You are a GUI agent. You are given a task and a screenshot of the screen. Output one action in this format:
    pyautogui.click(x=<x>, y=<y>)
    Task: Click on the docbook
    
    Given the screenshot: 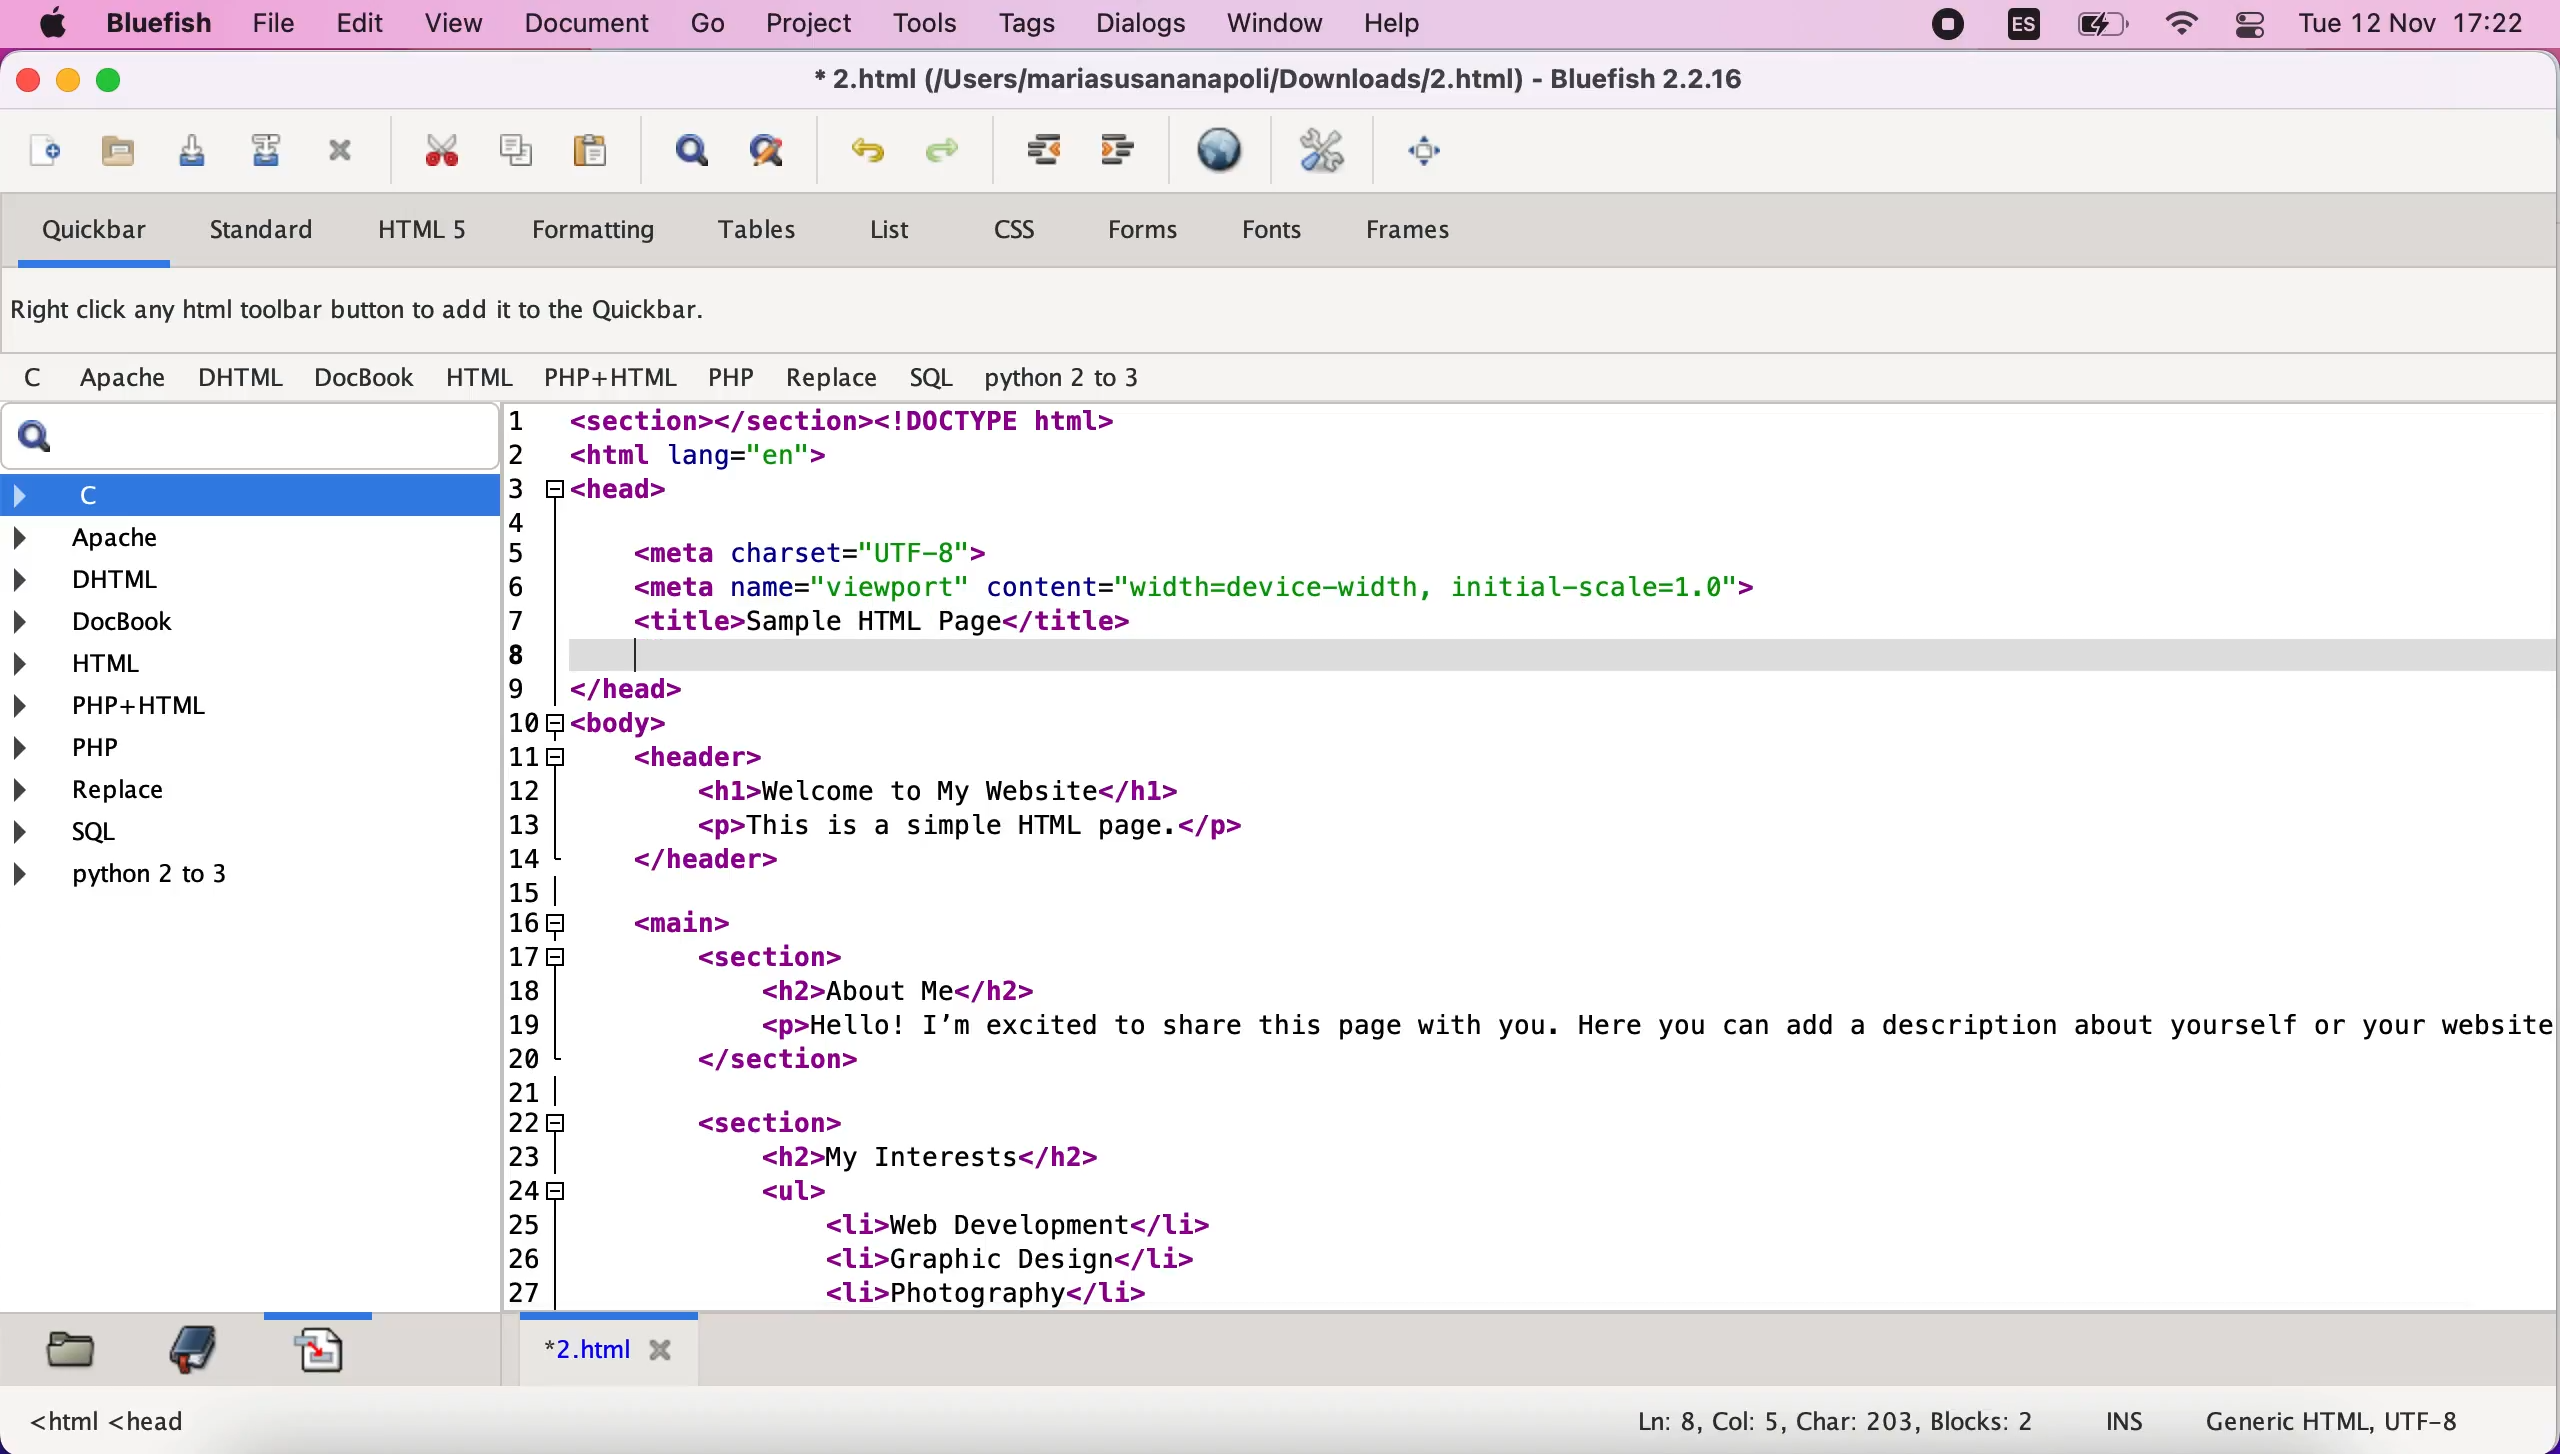 What is the action you would take?
    pyautogui.click(x=368, y=377)
    